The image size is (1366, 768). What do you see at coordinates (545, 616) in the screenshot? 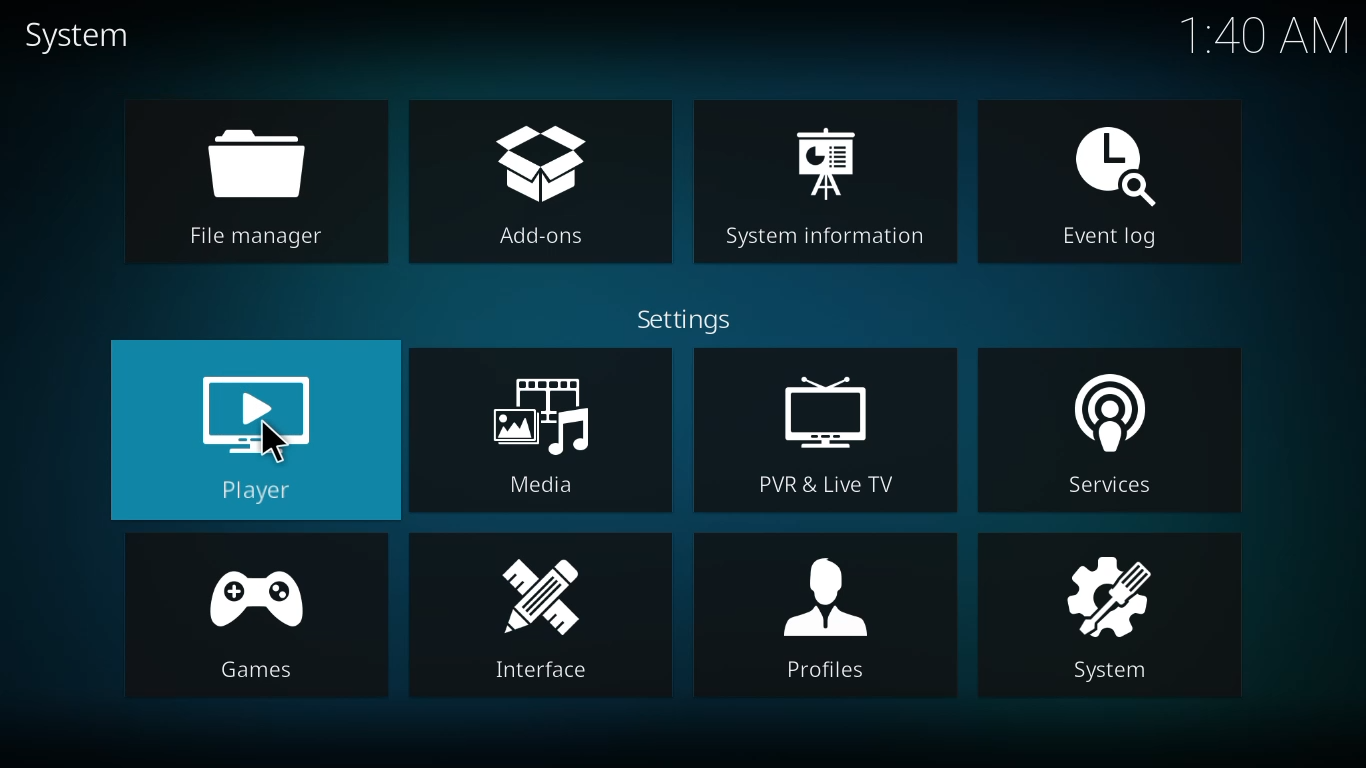
I see `interface` at bounding box center [545, 616].